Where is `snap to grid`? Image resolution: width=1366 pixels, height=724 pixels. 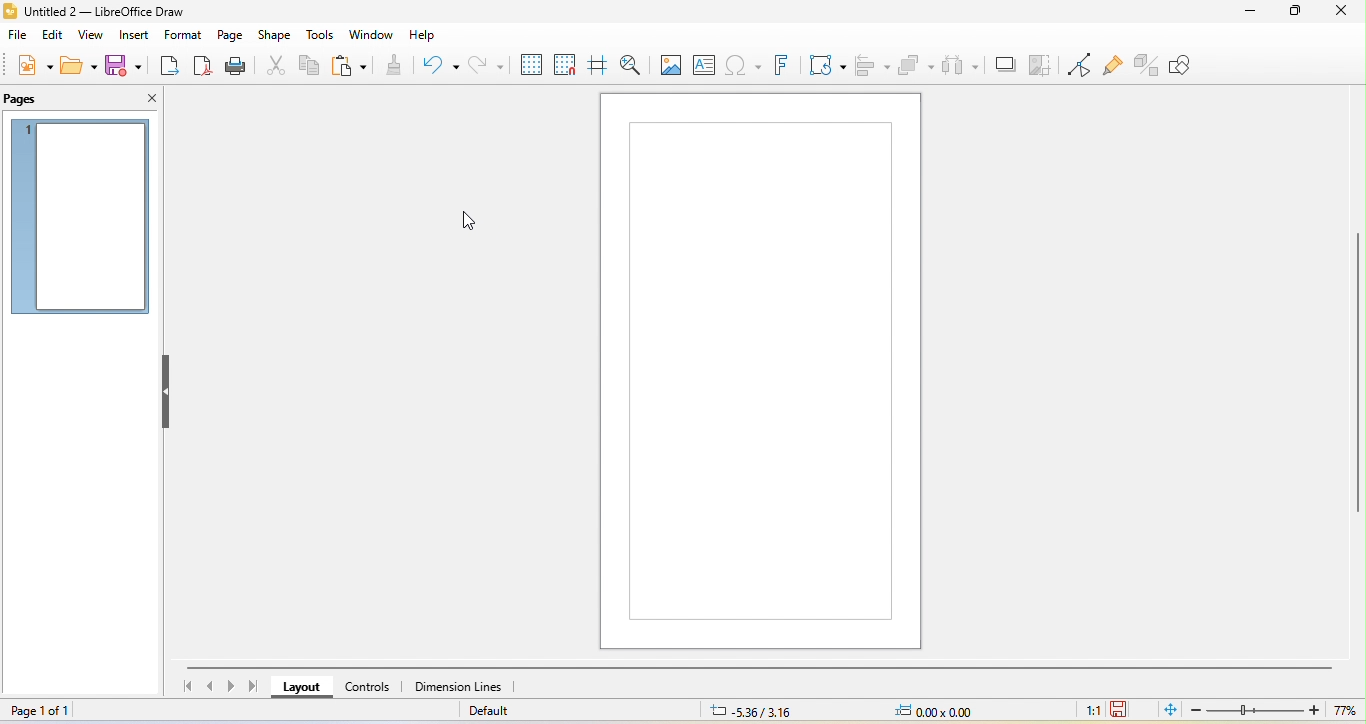 snap to grid is located at coordinates (567, 66).